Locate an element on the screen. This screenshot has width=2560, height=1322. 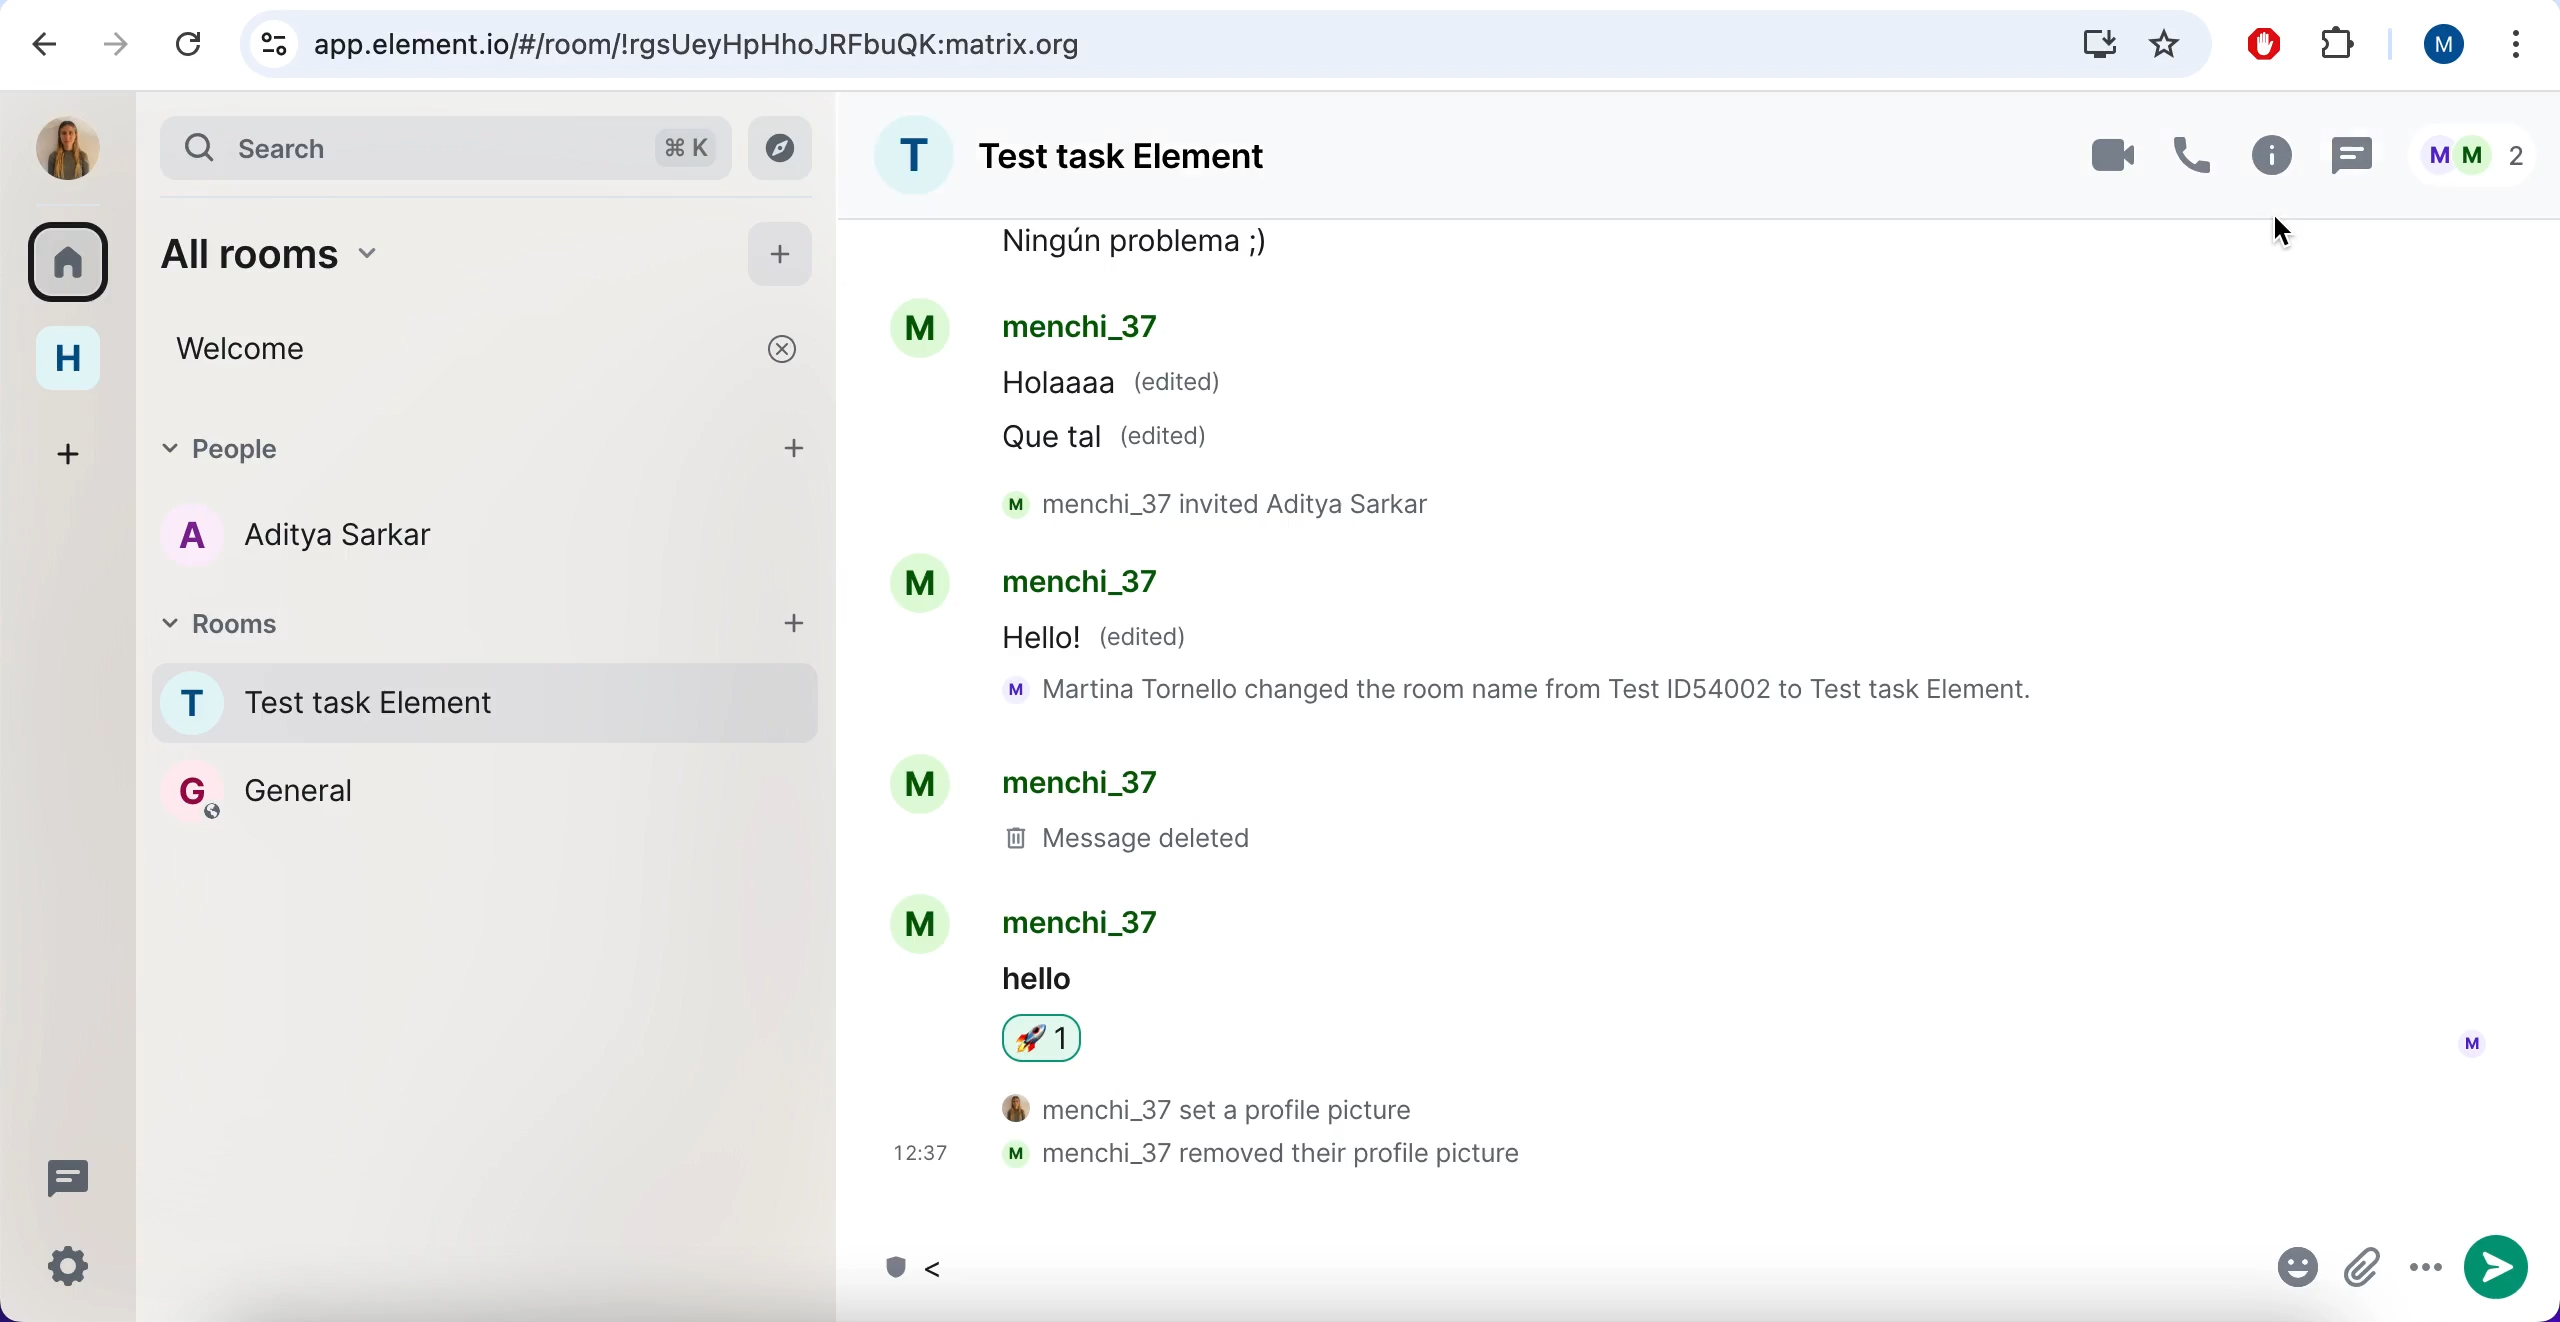
emoji is located at coordinates (2290, 1272).